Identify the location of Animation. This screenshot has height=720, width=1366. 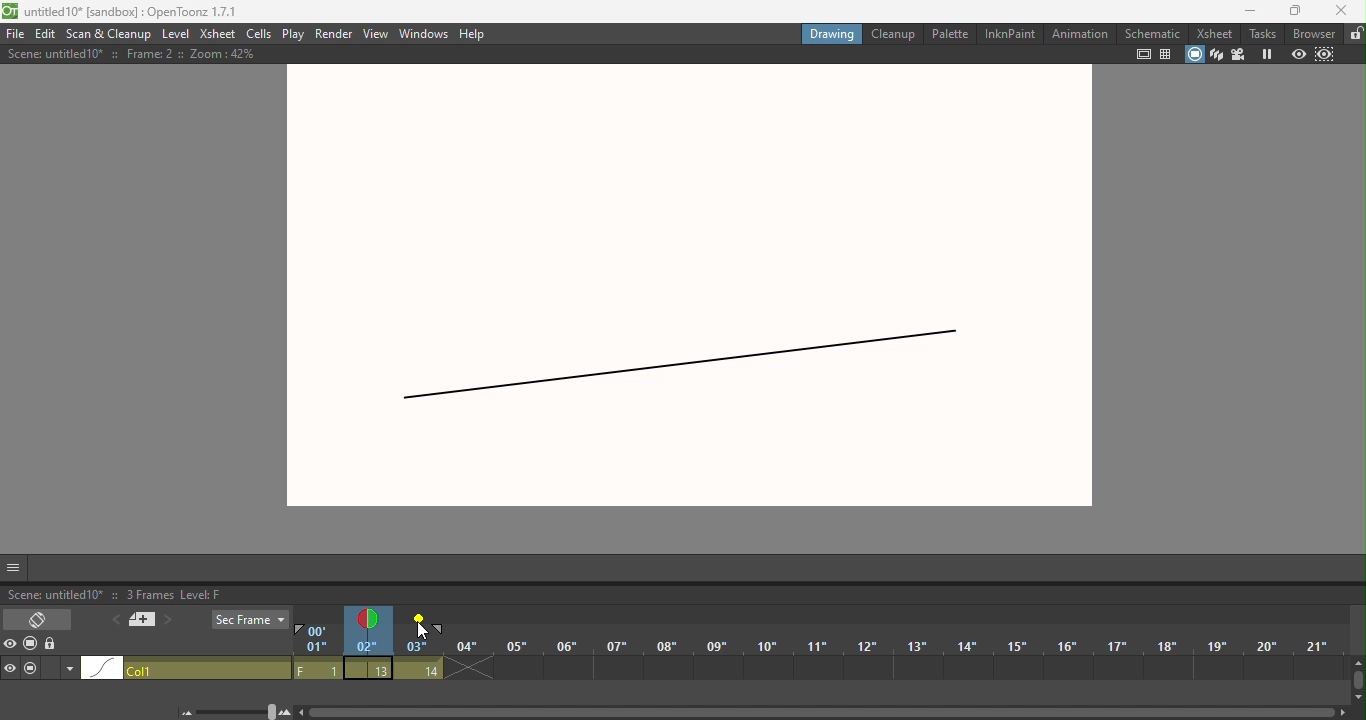
(1077, 34).